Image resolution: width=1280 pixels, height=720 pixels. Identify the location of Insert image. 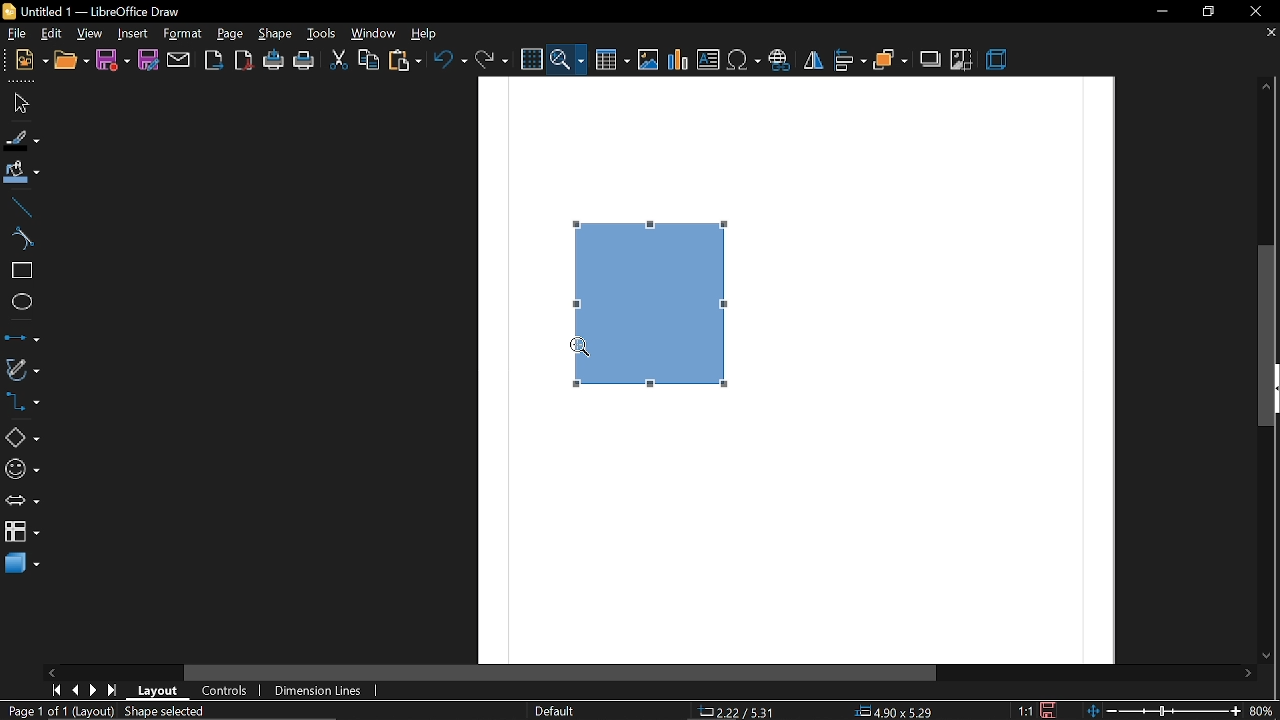
(649, 61).